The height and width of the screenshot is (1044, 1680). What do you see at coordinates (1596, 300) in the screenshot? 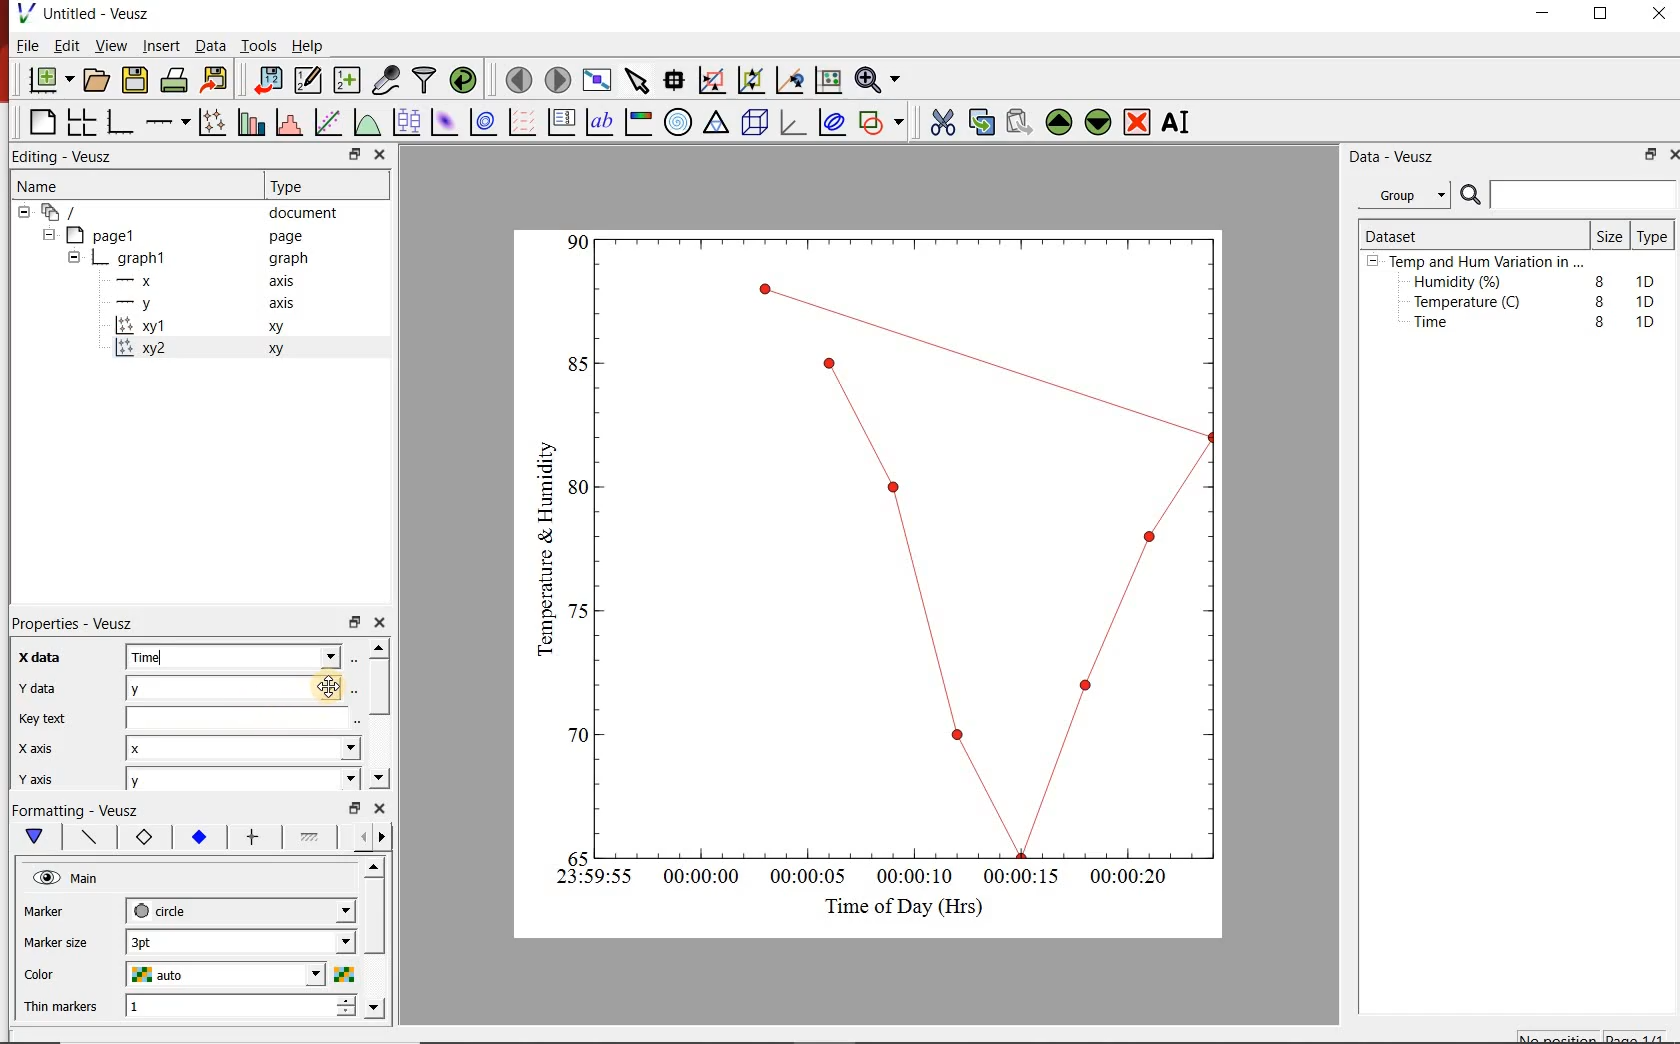
I see `8` at bounding box center [1596, 300].